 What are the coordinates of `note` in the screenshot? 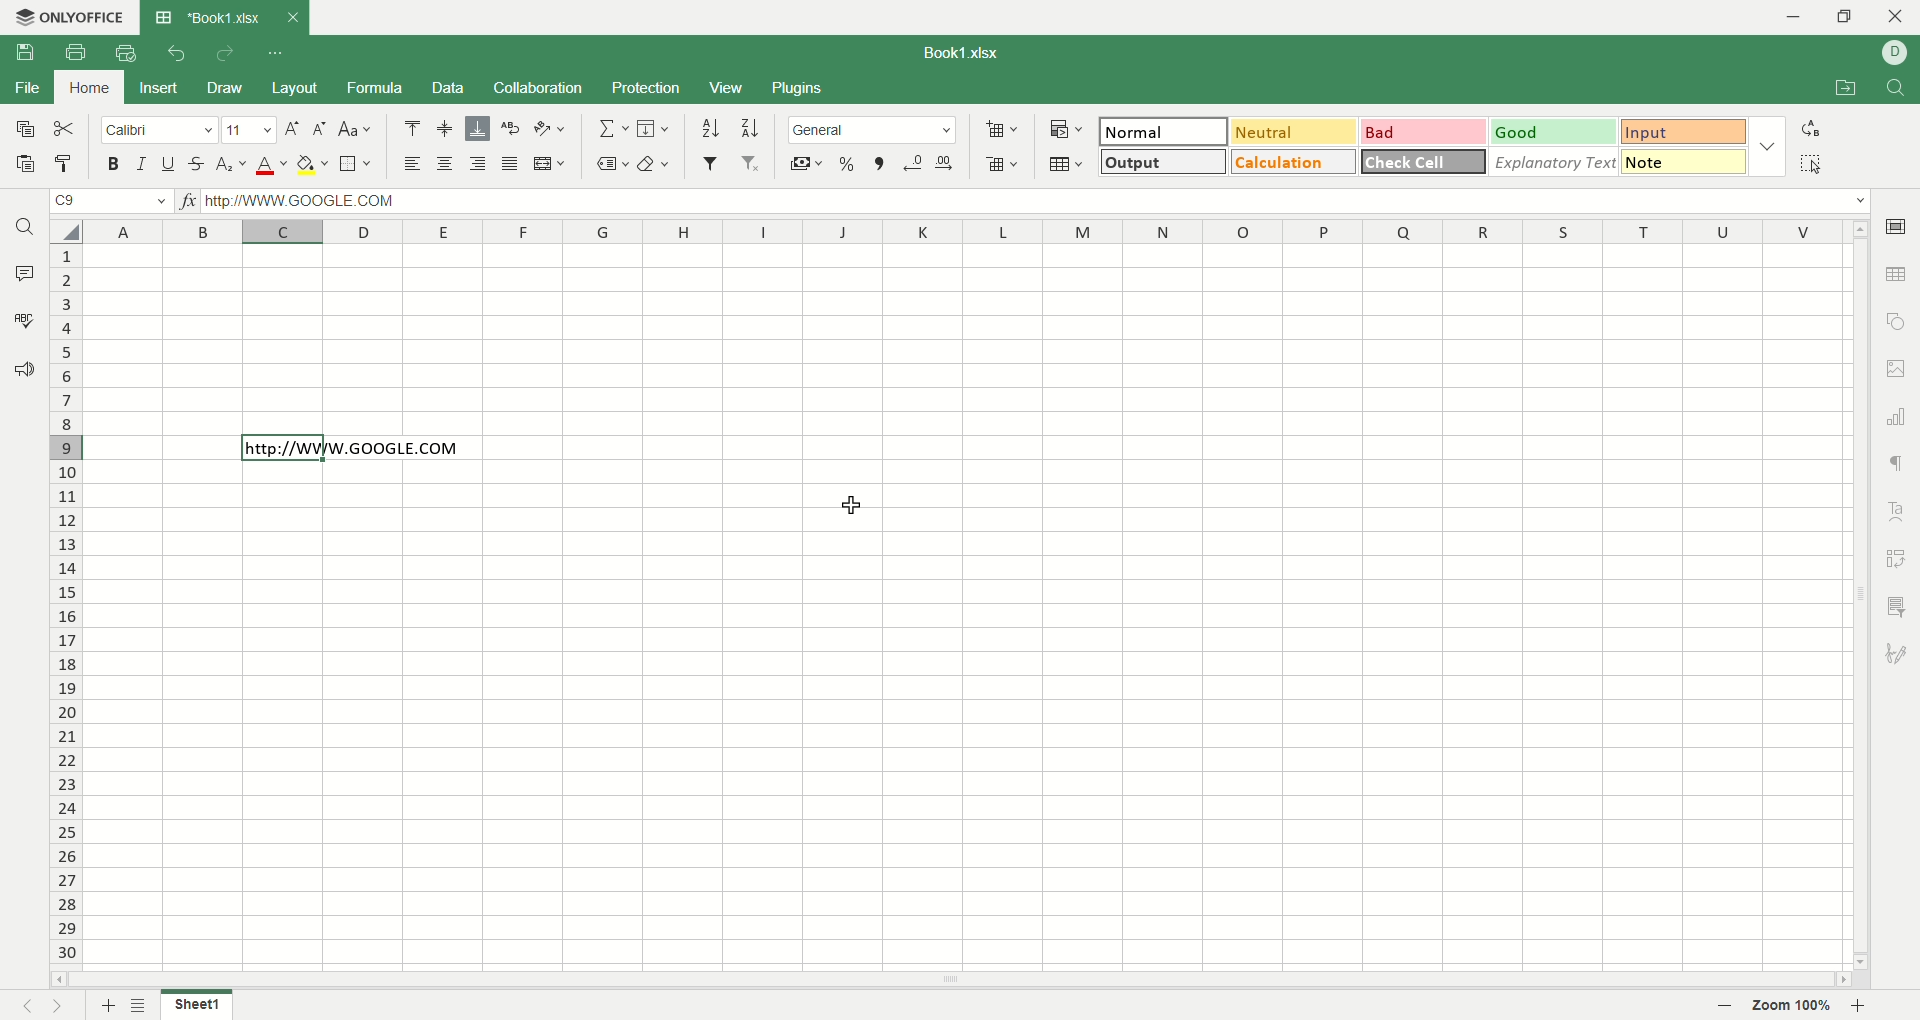 It's located at (1684, 160).